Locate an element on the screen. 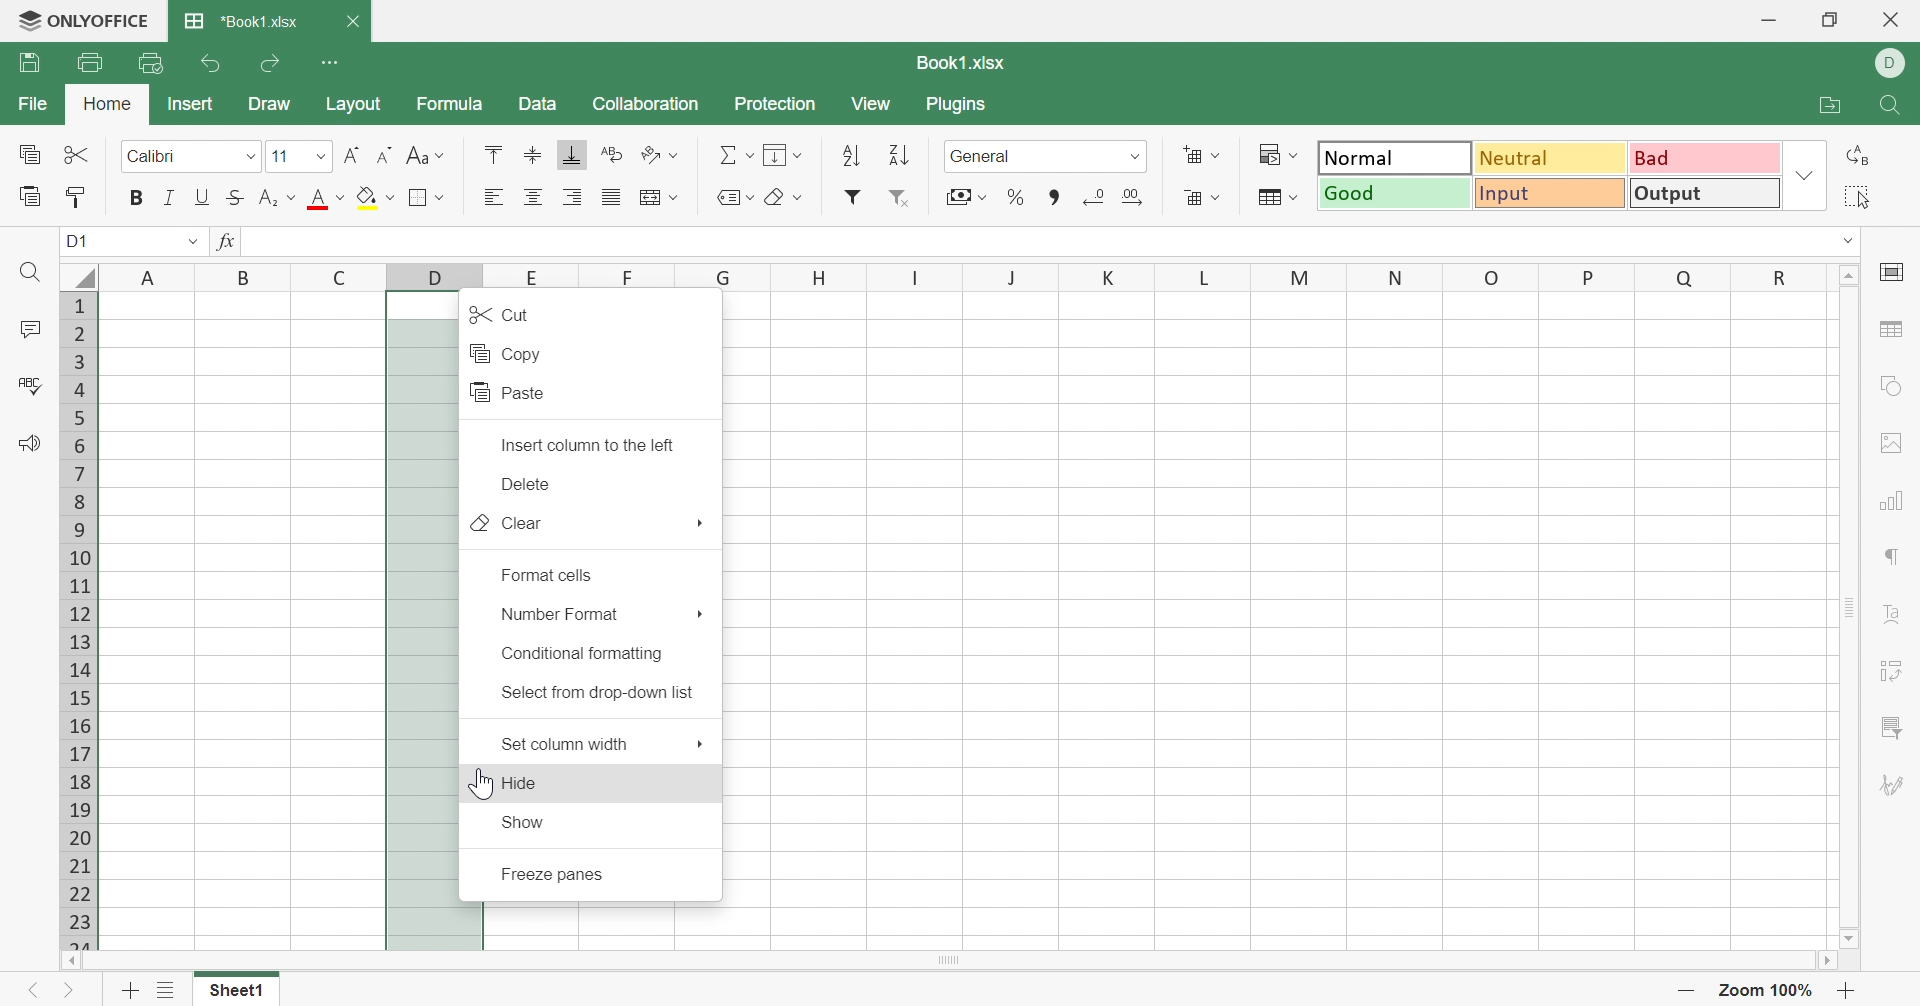 Image resolution: width=1920 pixels, height=1006 pixels. Borders is located at coordinates (419, 199).